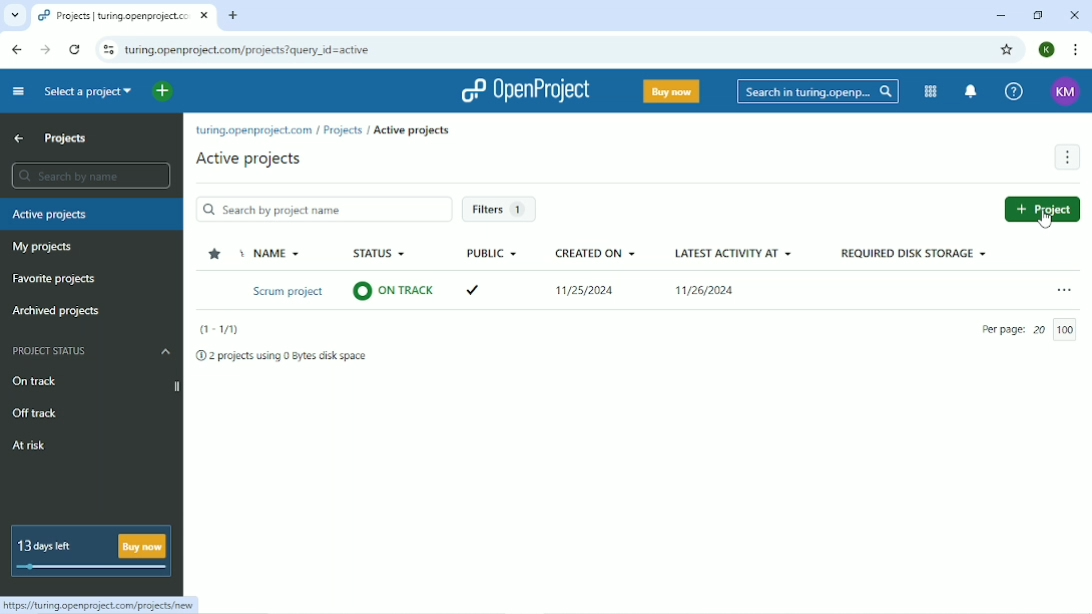 The width and height of the screenshot is (1092, 614). Describe the element at coordinates (253, 130) in the screenshot. I see `turing.openproject.com` at that location.